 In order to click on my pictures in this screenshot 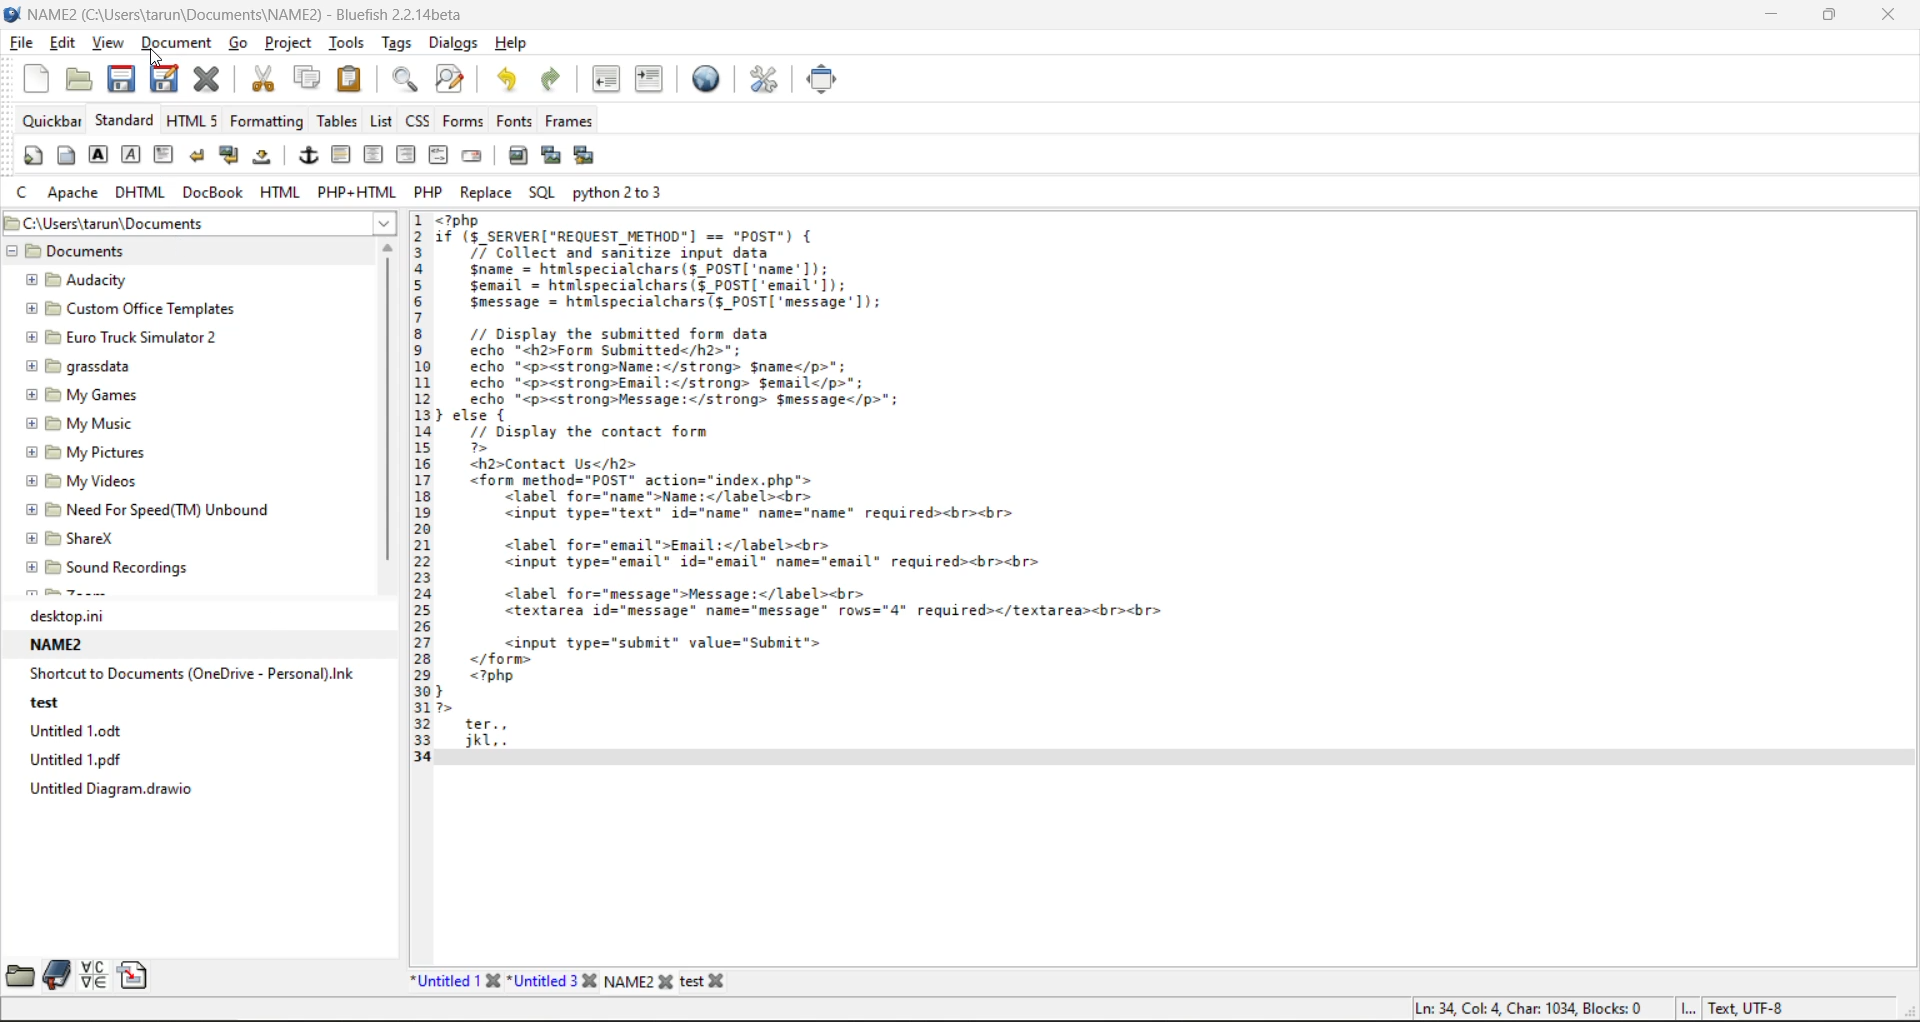, I will do `click(105, 452)`.